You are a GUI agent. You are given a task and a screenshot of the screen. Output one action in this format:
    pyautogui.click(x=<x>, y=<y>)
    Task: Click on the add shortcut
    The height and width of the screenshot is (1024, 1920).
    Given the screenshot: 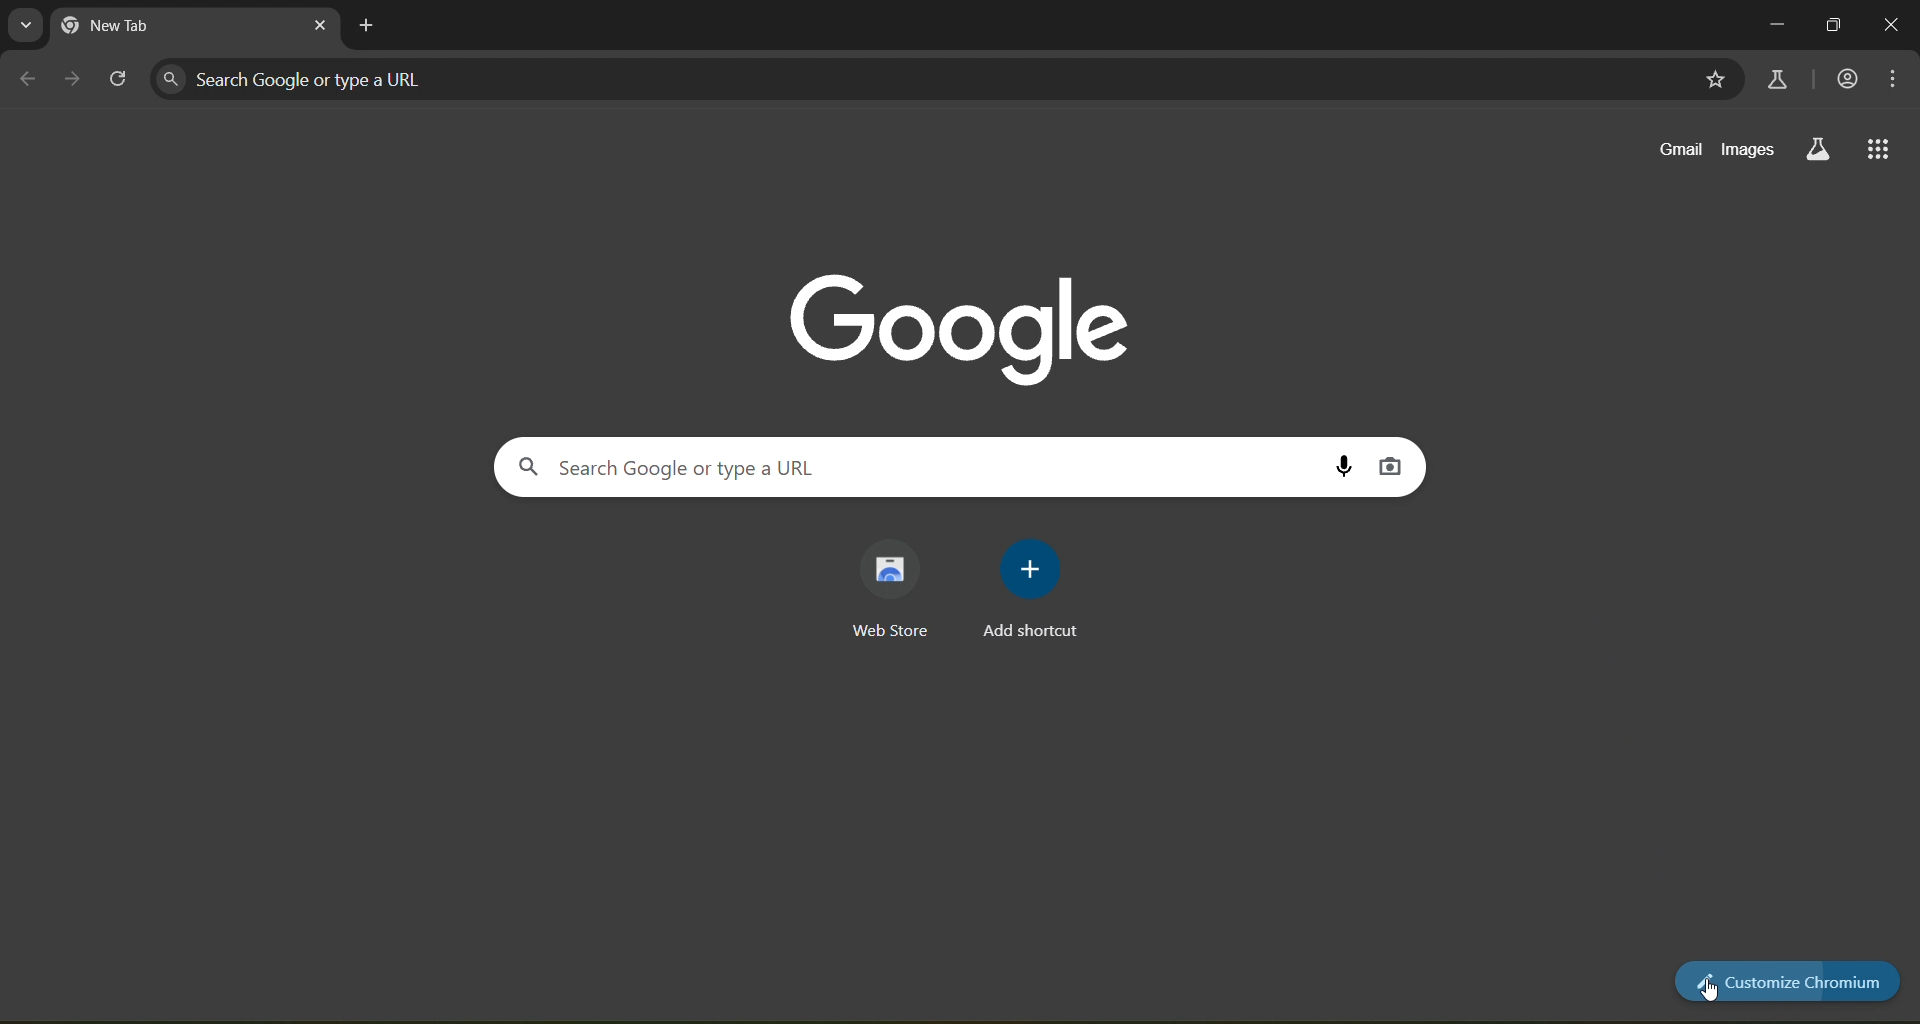 What is the action you would take?
    pyautogui.click(x=1039, y=584)
    